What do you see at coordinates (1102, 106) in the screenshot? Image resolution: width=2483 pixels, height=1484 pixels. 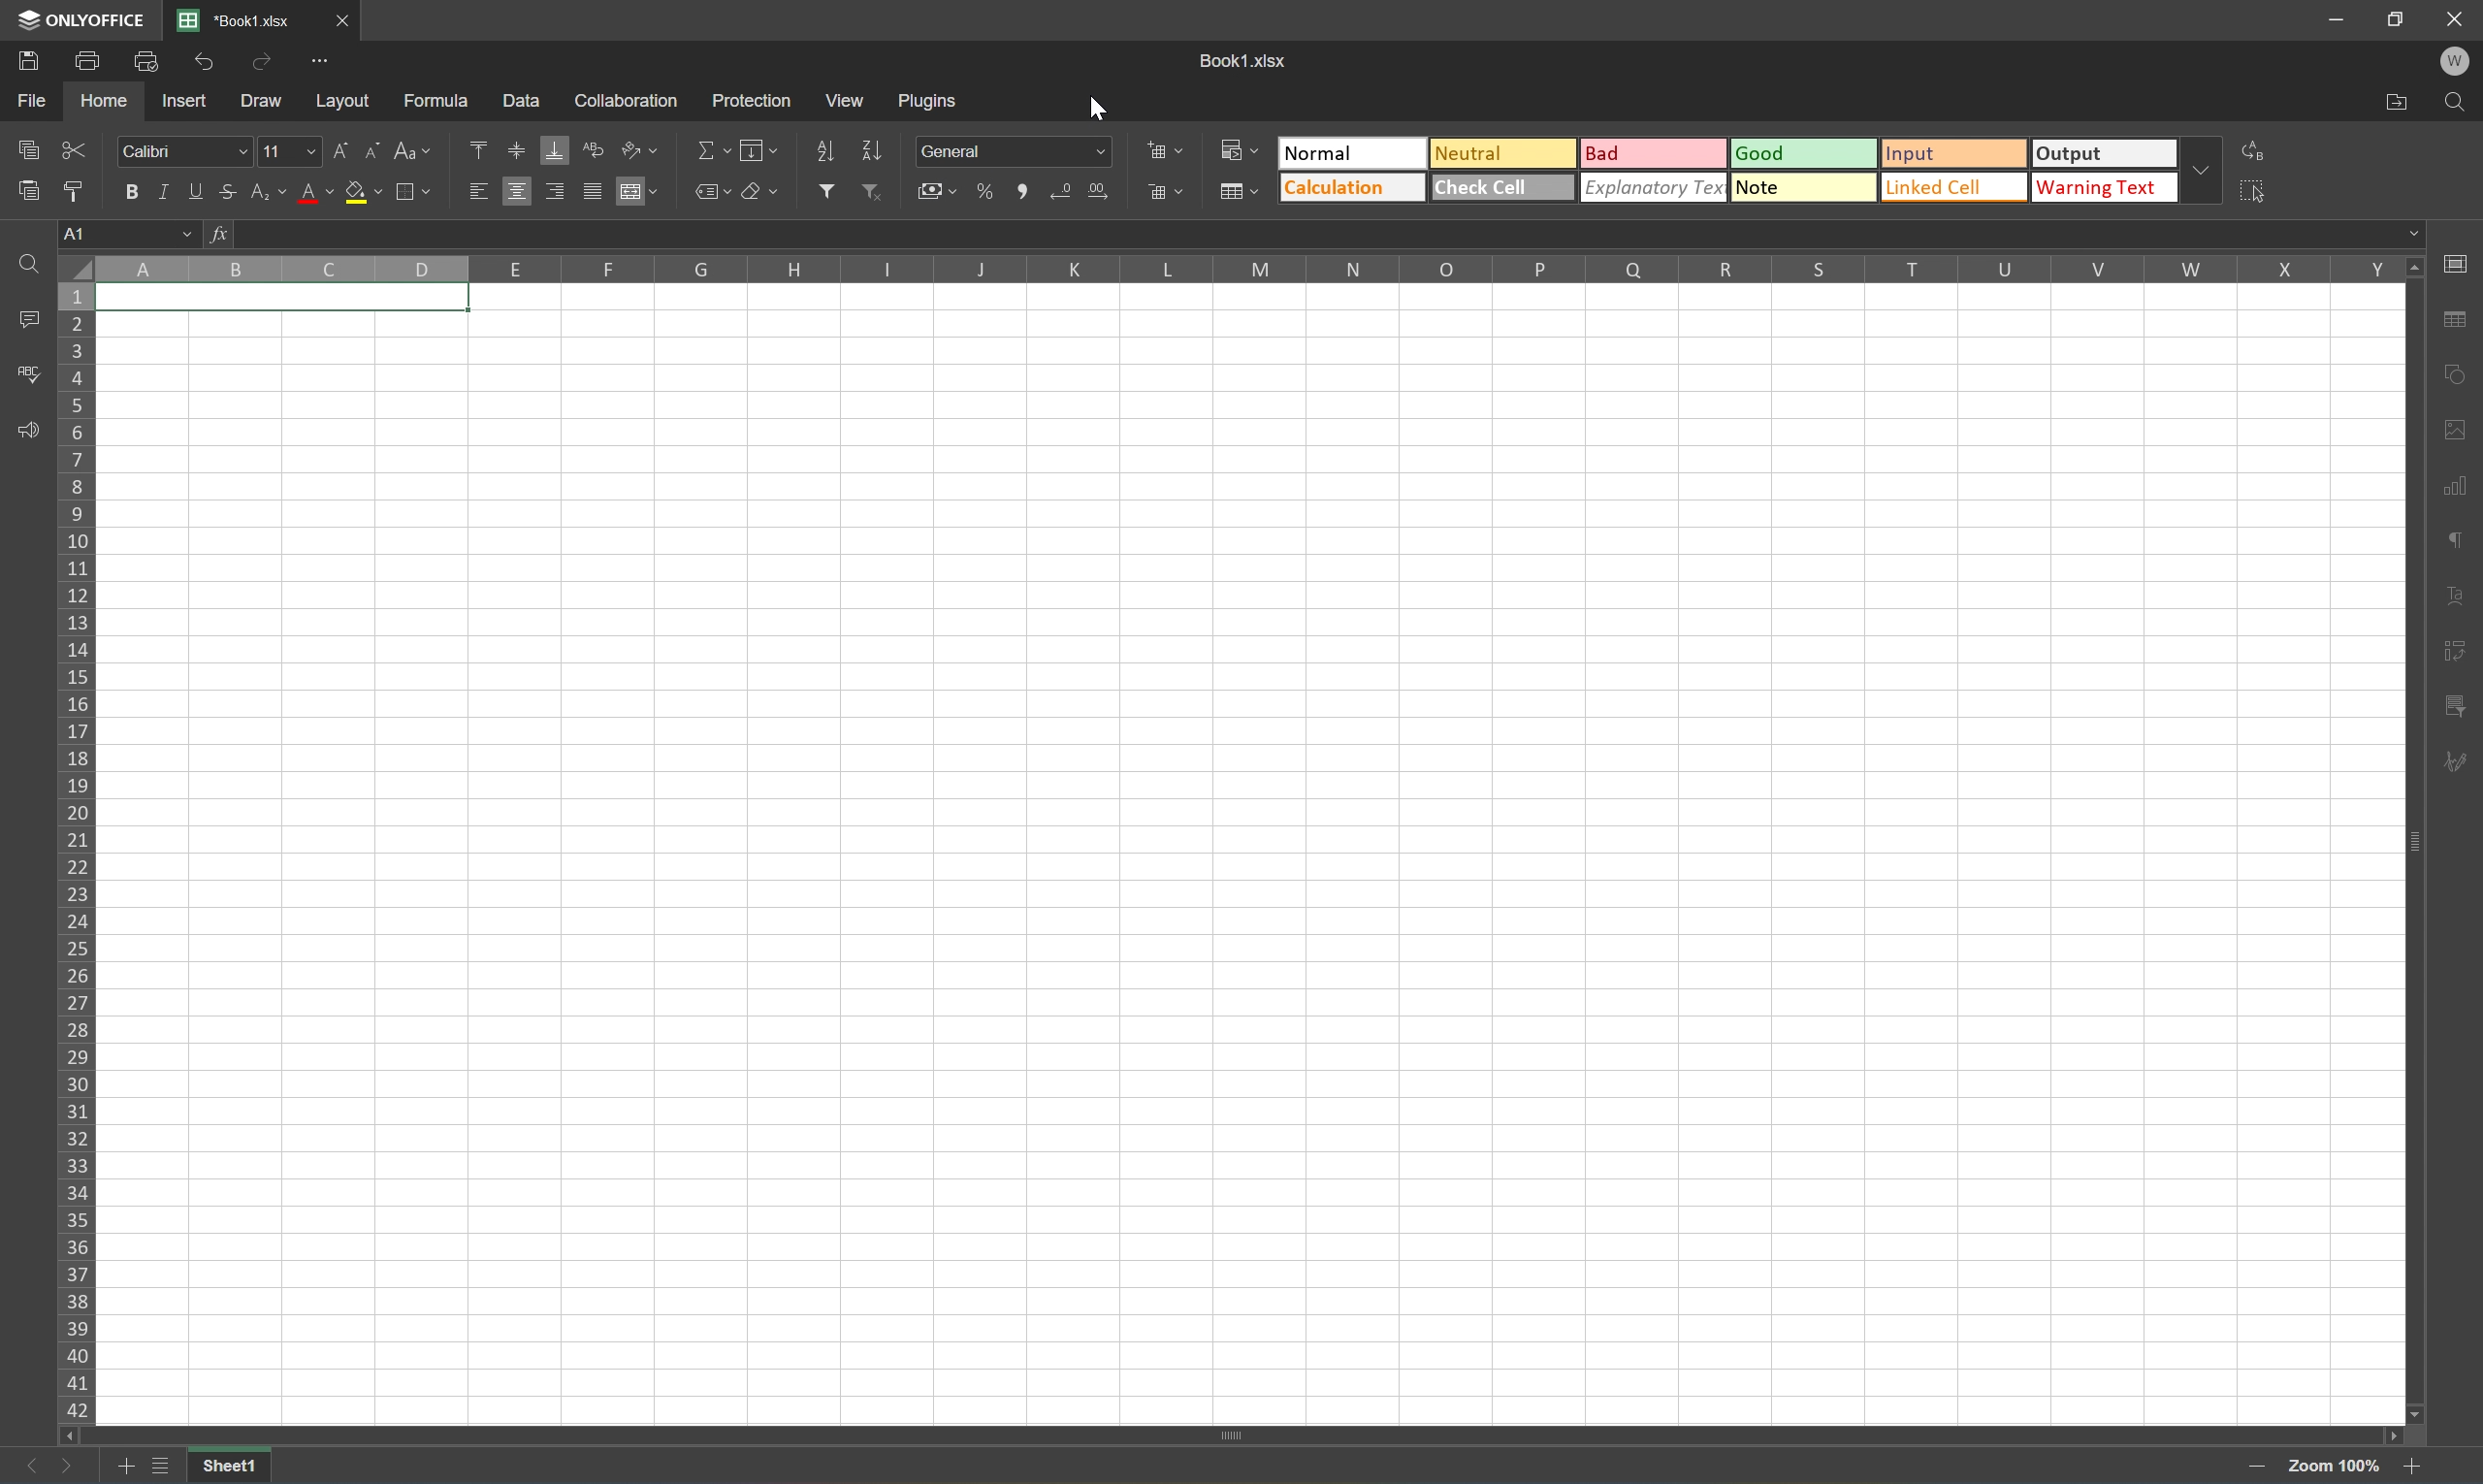 I see `Cursor` at bounding box center [1102, 106].